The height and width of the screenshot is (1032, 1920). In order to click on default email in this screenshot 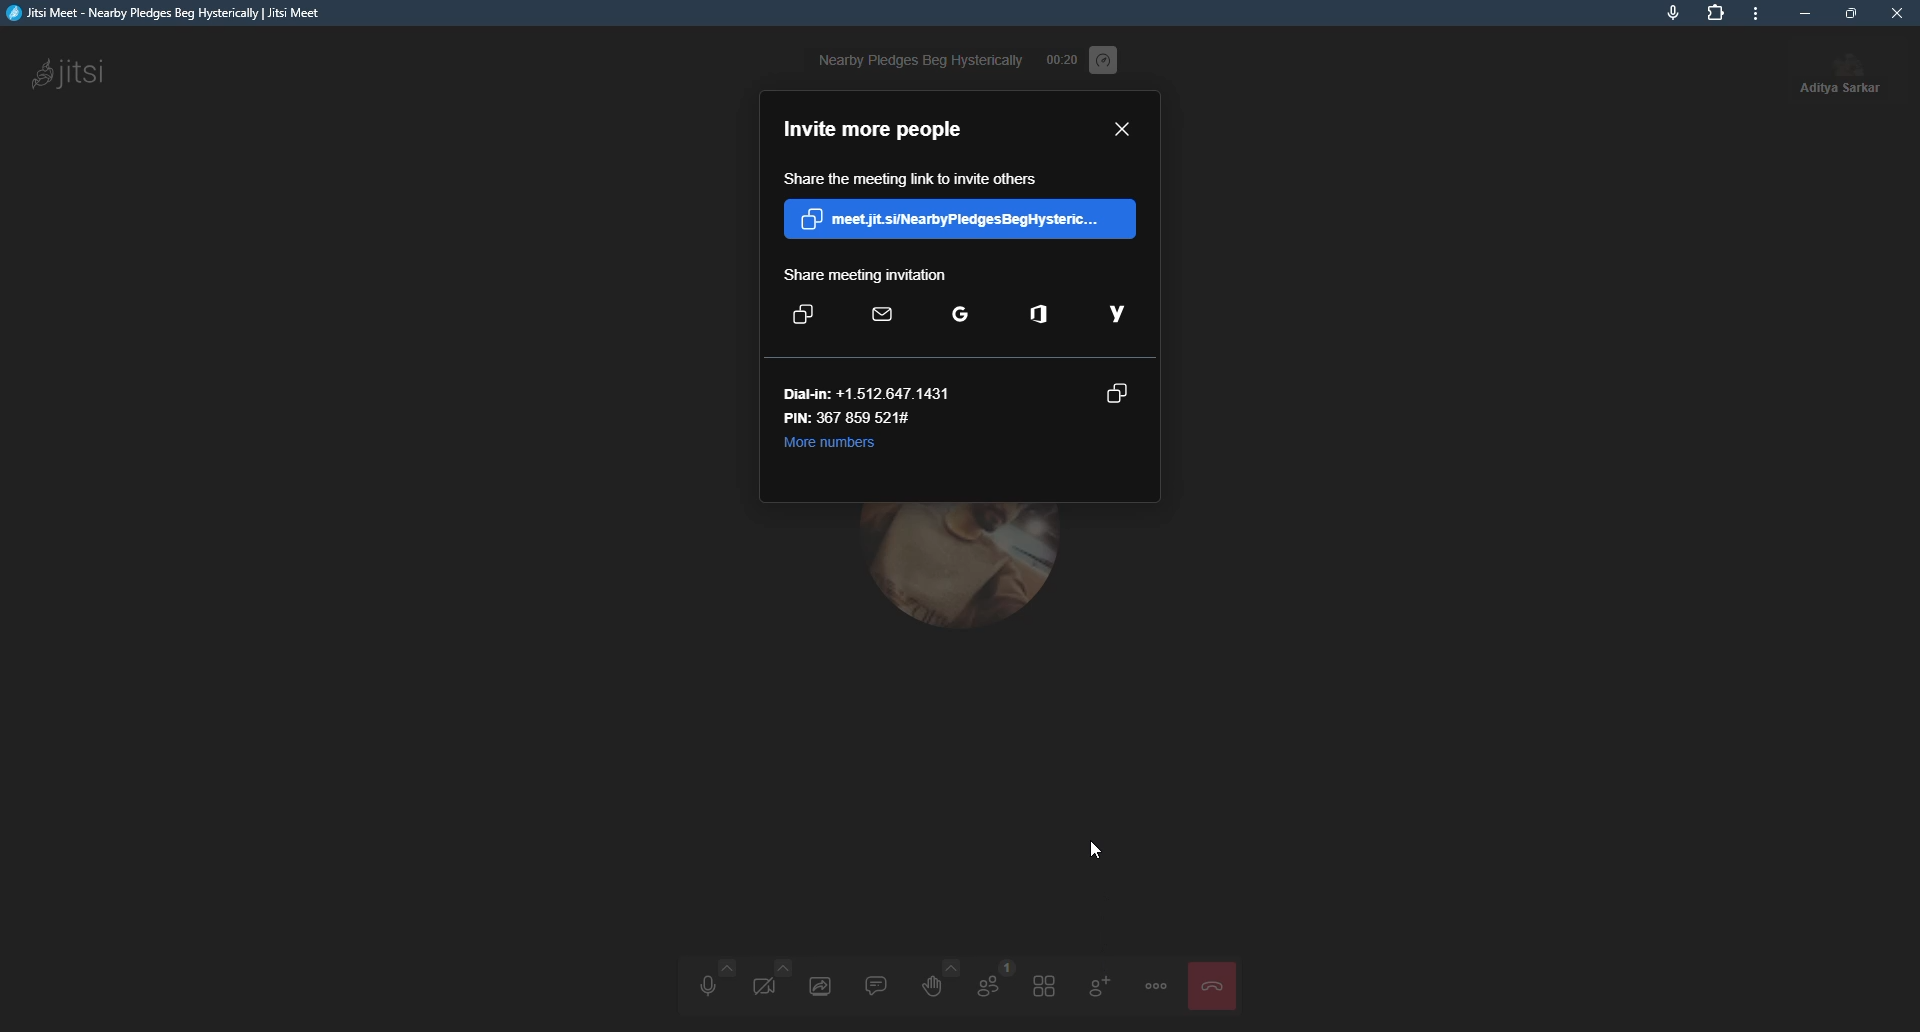, I will do `click(885, 313)`.